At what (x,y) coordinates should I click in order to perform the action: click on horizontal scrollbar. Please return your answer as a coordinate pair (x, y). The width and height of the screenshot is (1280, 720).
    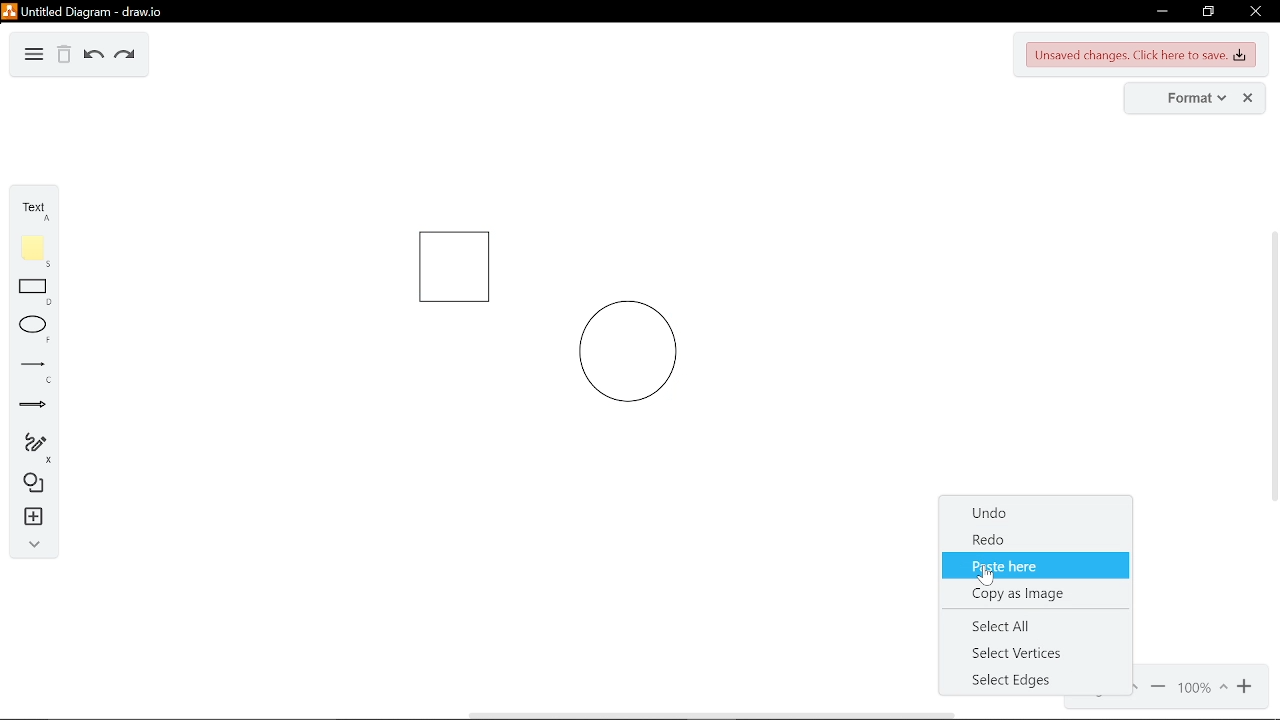
    Looking at the image, I should click on (710, 715).